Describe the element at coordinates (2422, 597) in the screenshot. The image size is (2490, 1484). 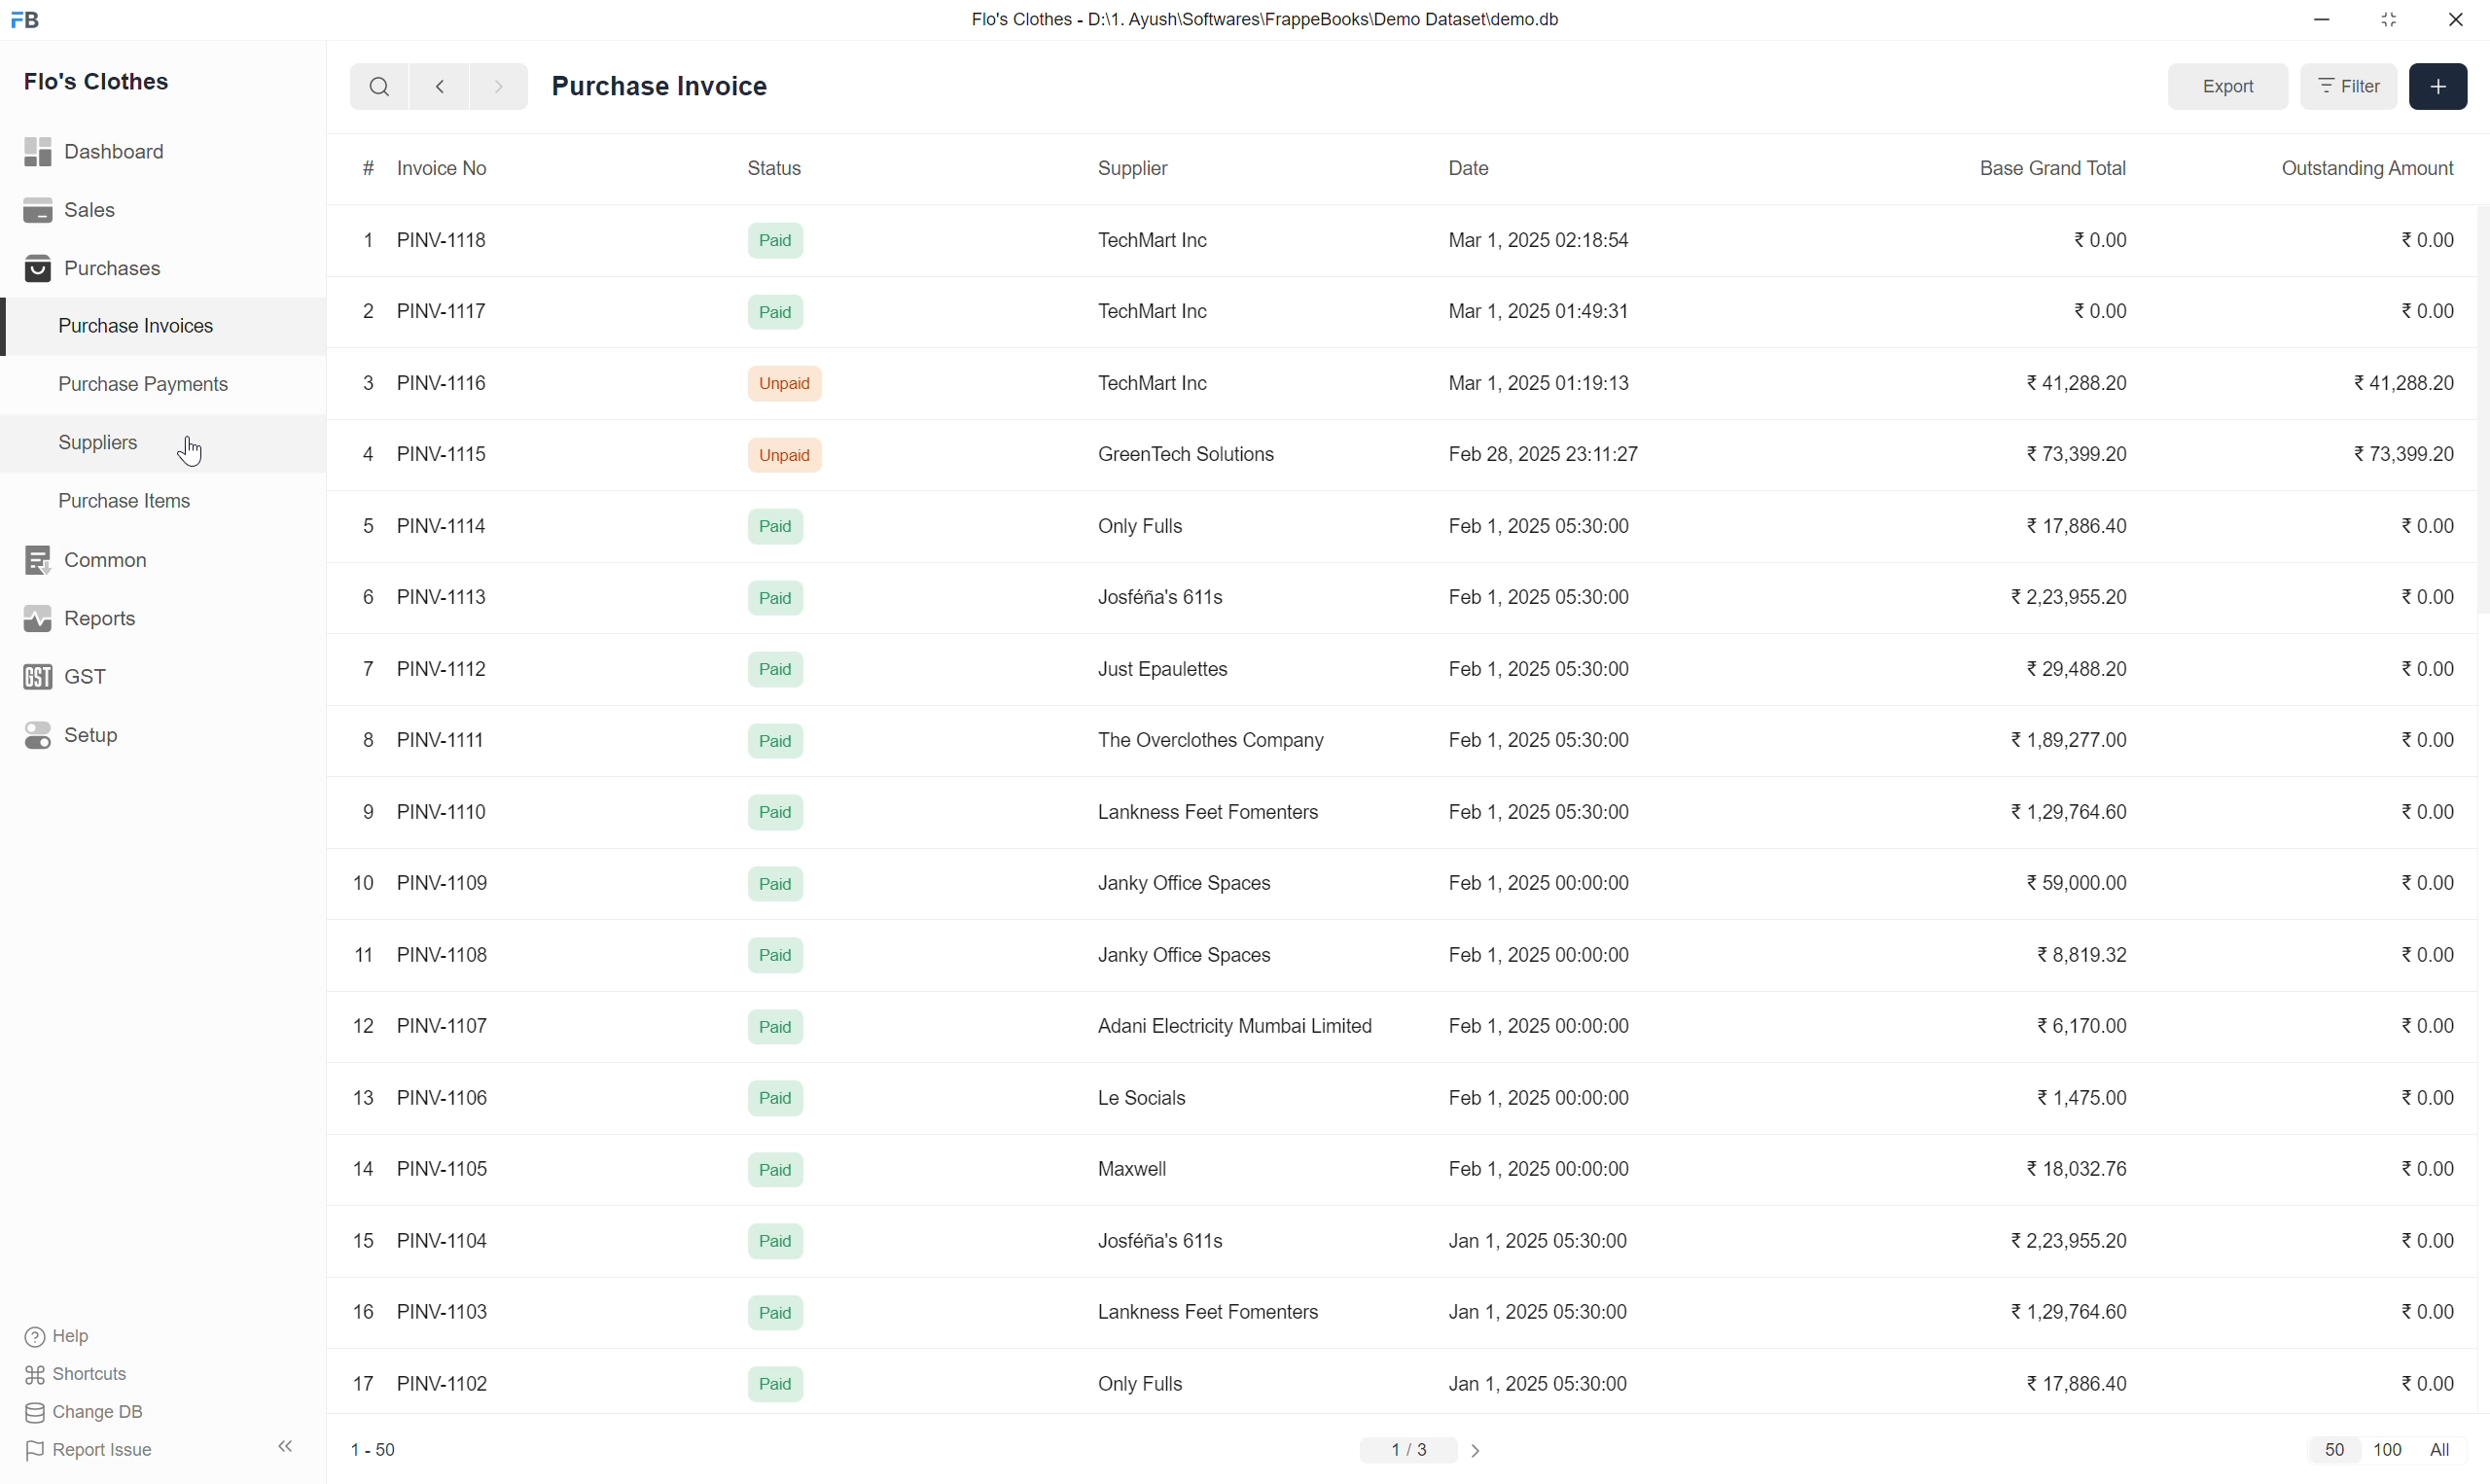
I see `%0.00` at that location.